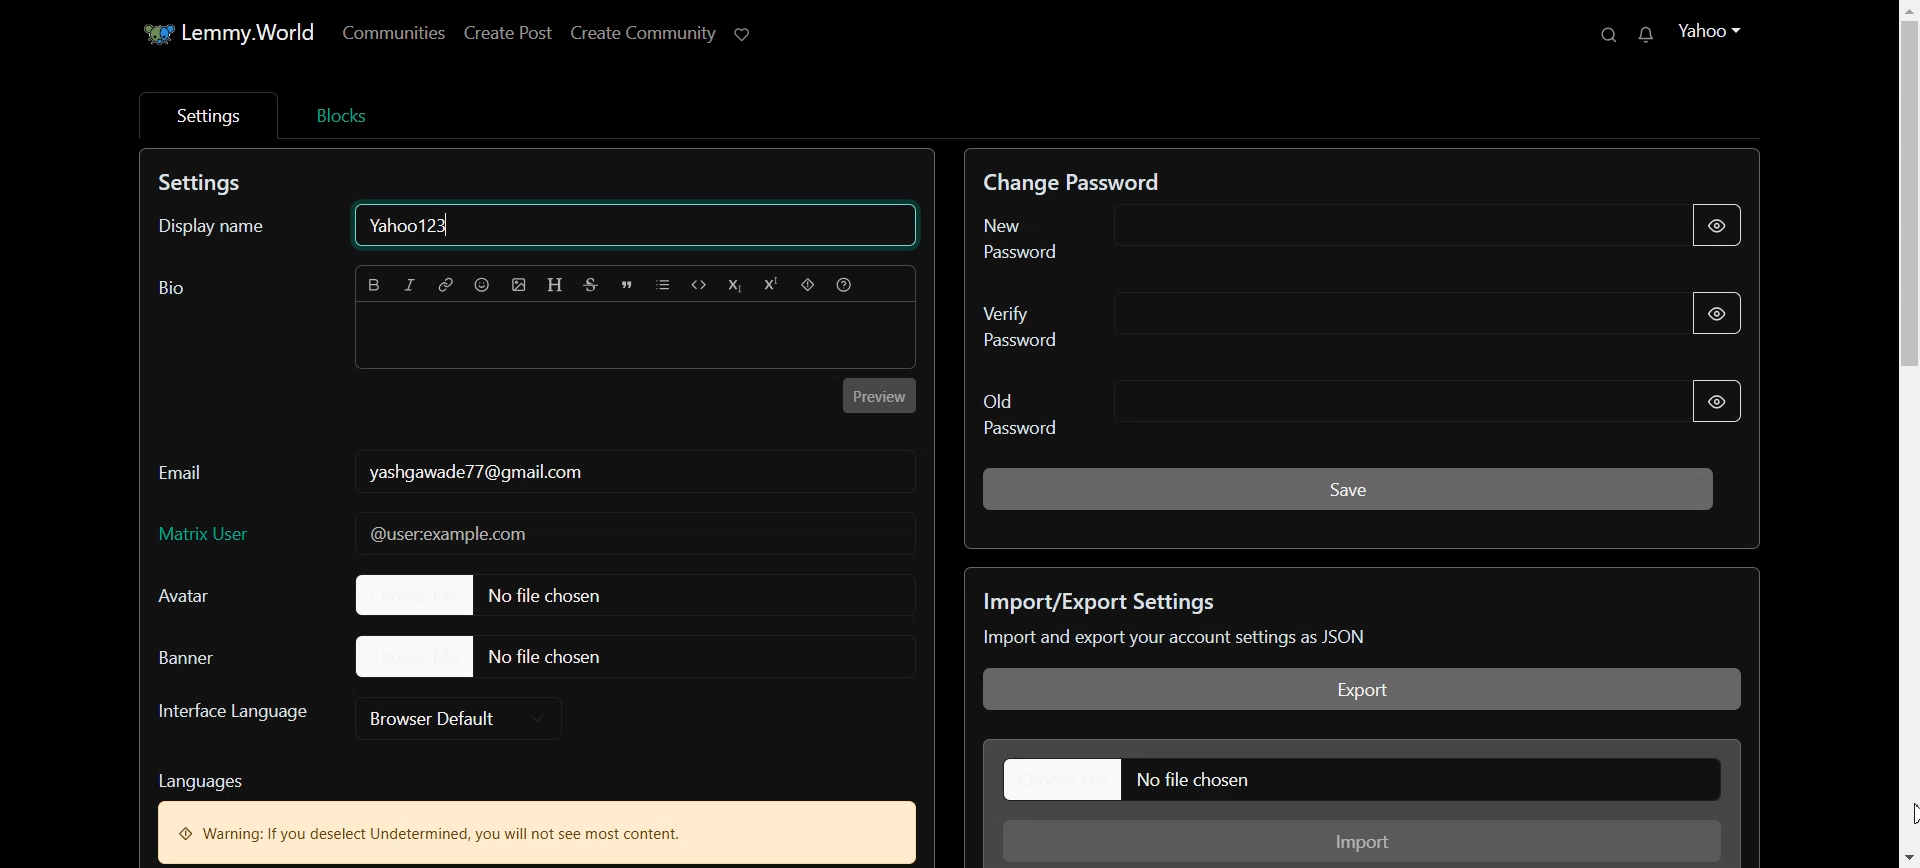  What do you see at coordinates (223, 229) in the screenshot?
I see `Display name` at bounding box center [223, 229].